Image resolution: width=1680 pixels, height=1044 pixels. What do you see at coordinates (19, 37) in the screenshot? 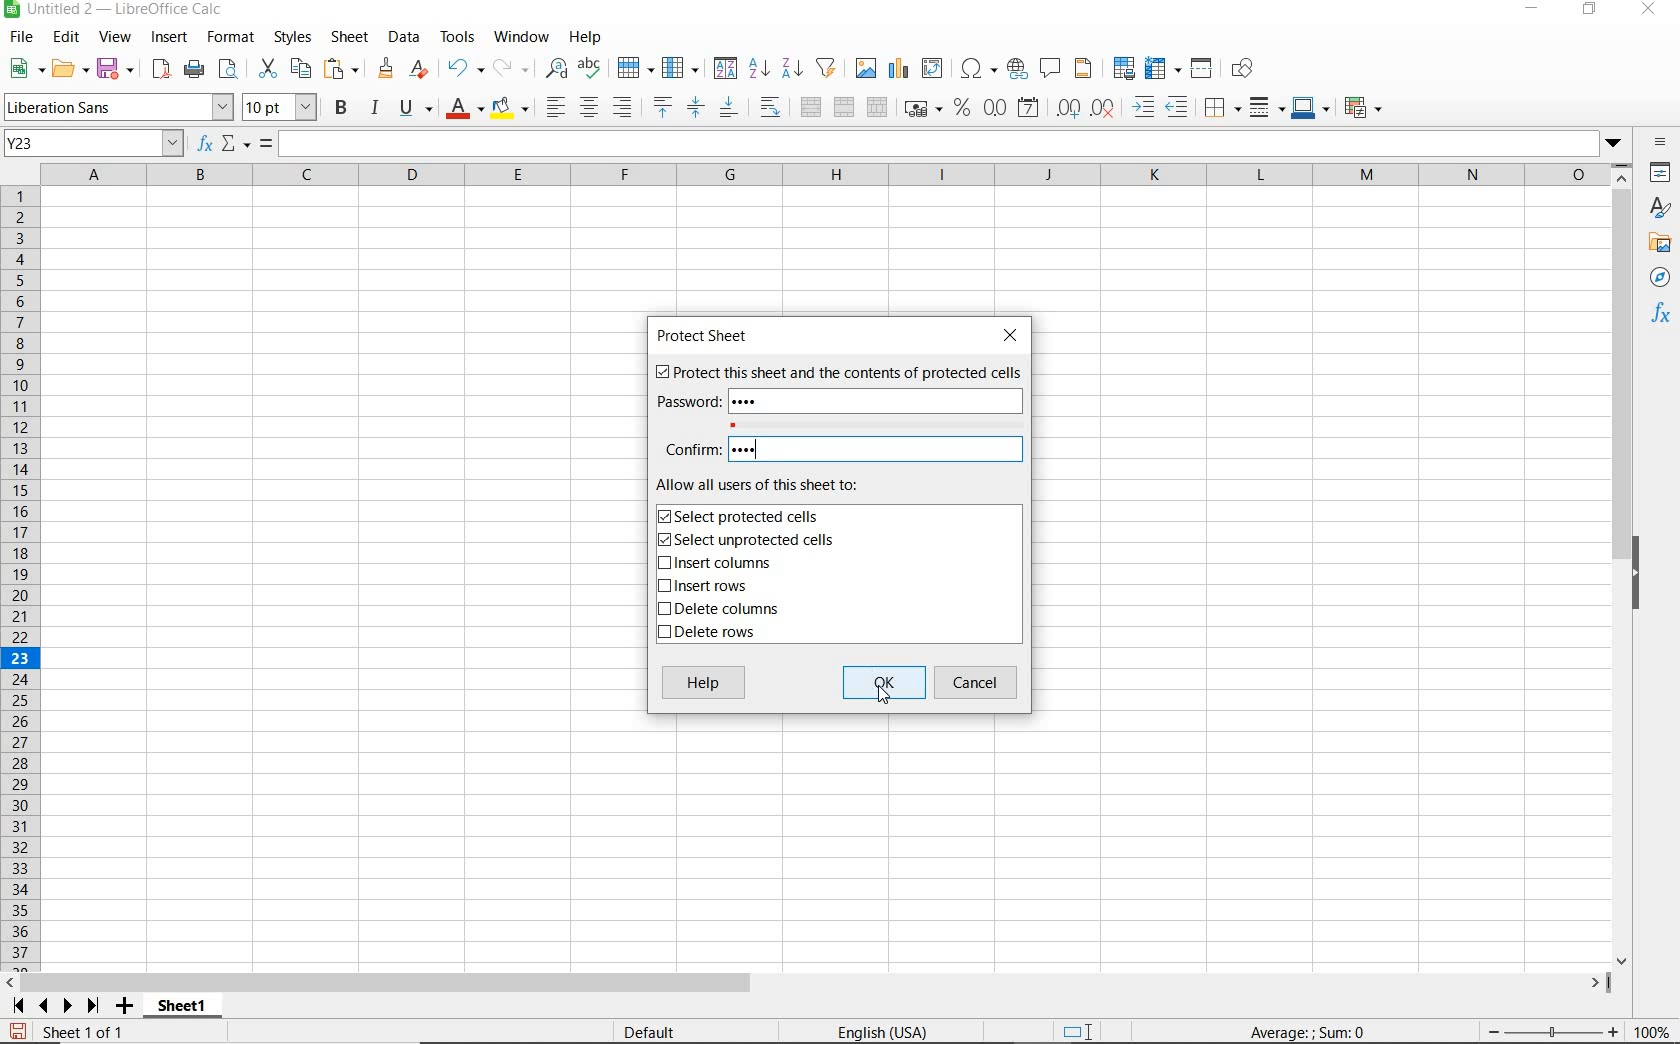
I see `FILE` at bounding box center [19, 37].